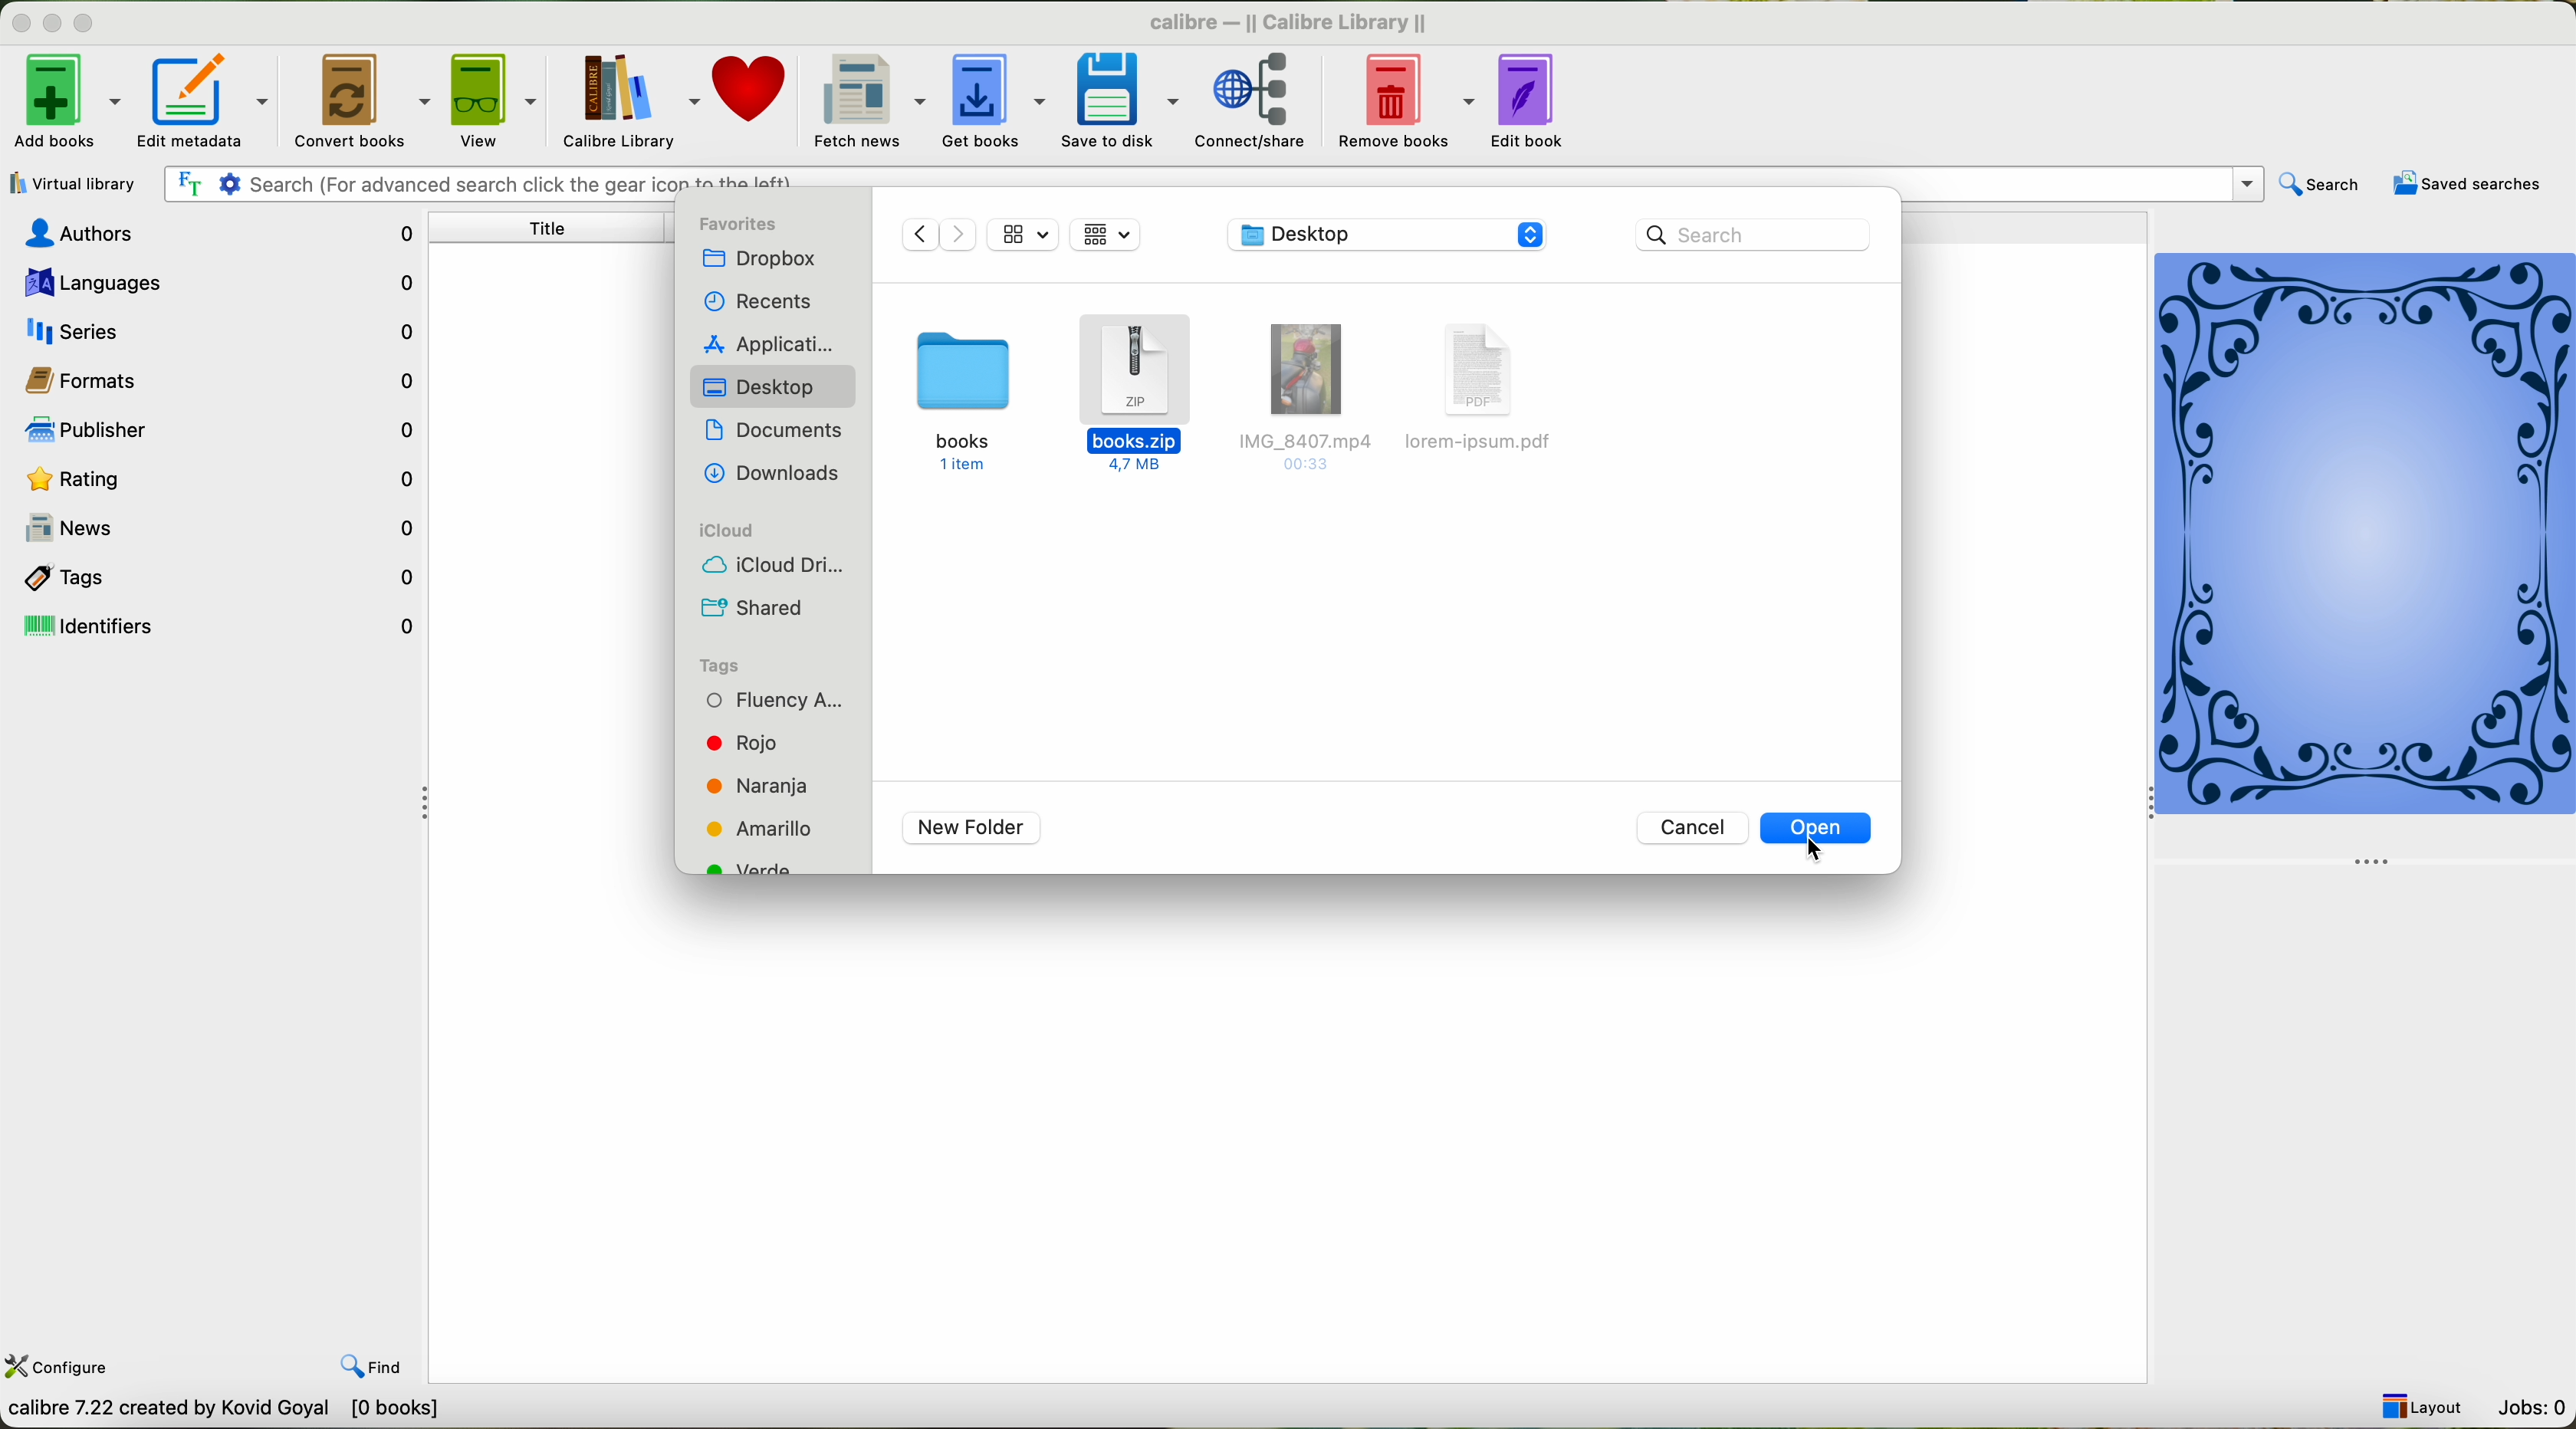 The width and height of the screenshot is (2576, 1429). Describe the element at coordinates (760, 390) in the screenshot. I see `desktop` at that location.